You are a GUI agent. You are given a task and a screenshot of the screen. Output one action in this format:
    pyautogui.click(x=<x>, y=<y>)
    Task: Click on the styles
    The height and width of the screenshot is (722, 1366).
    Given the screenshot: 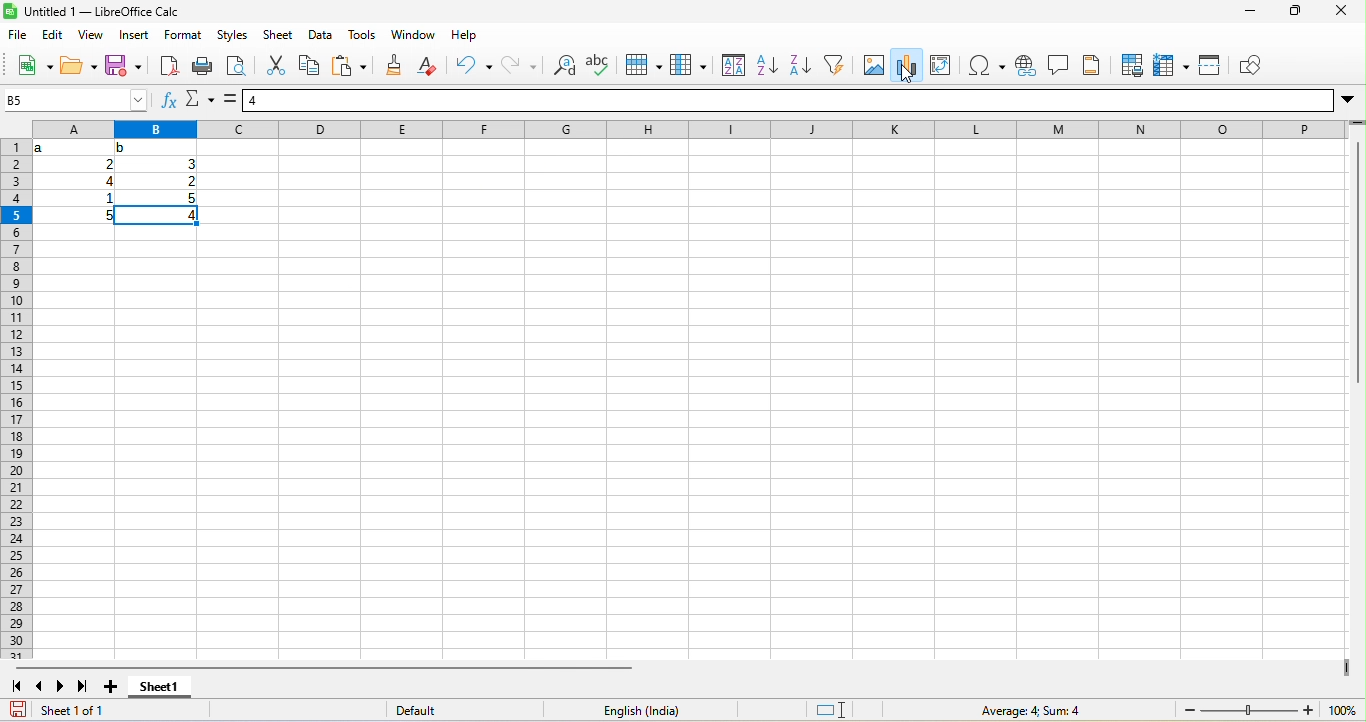 What is the action you would take?
    pyautogui.click(x=233, y=35)
    